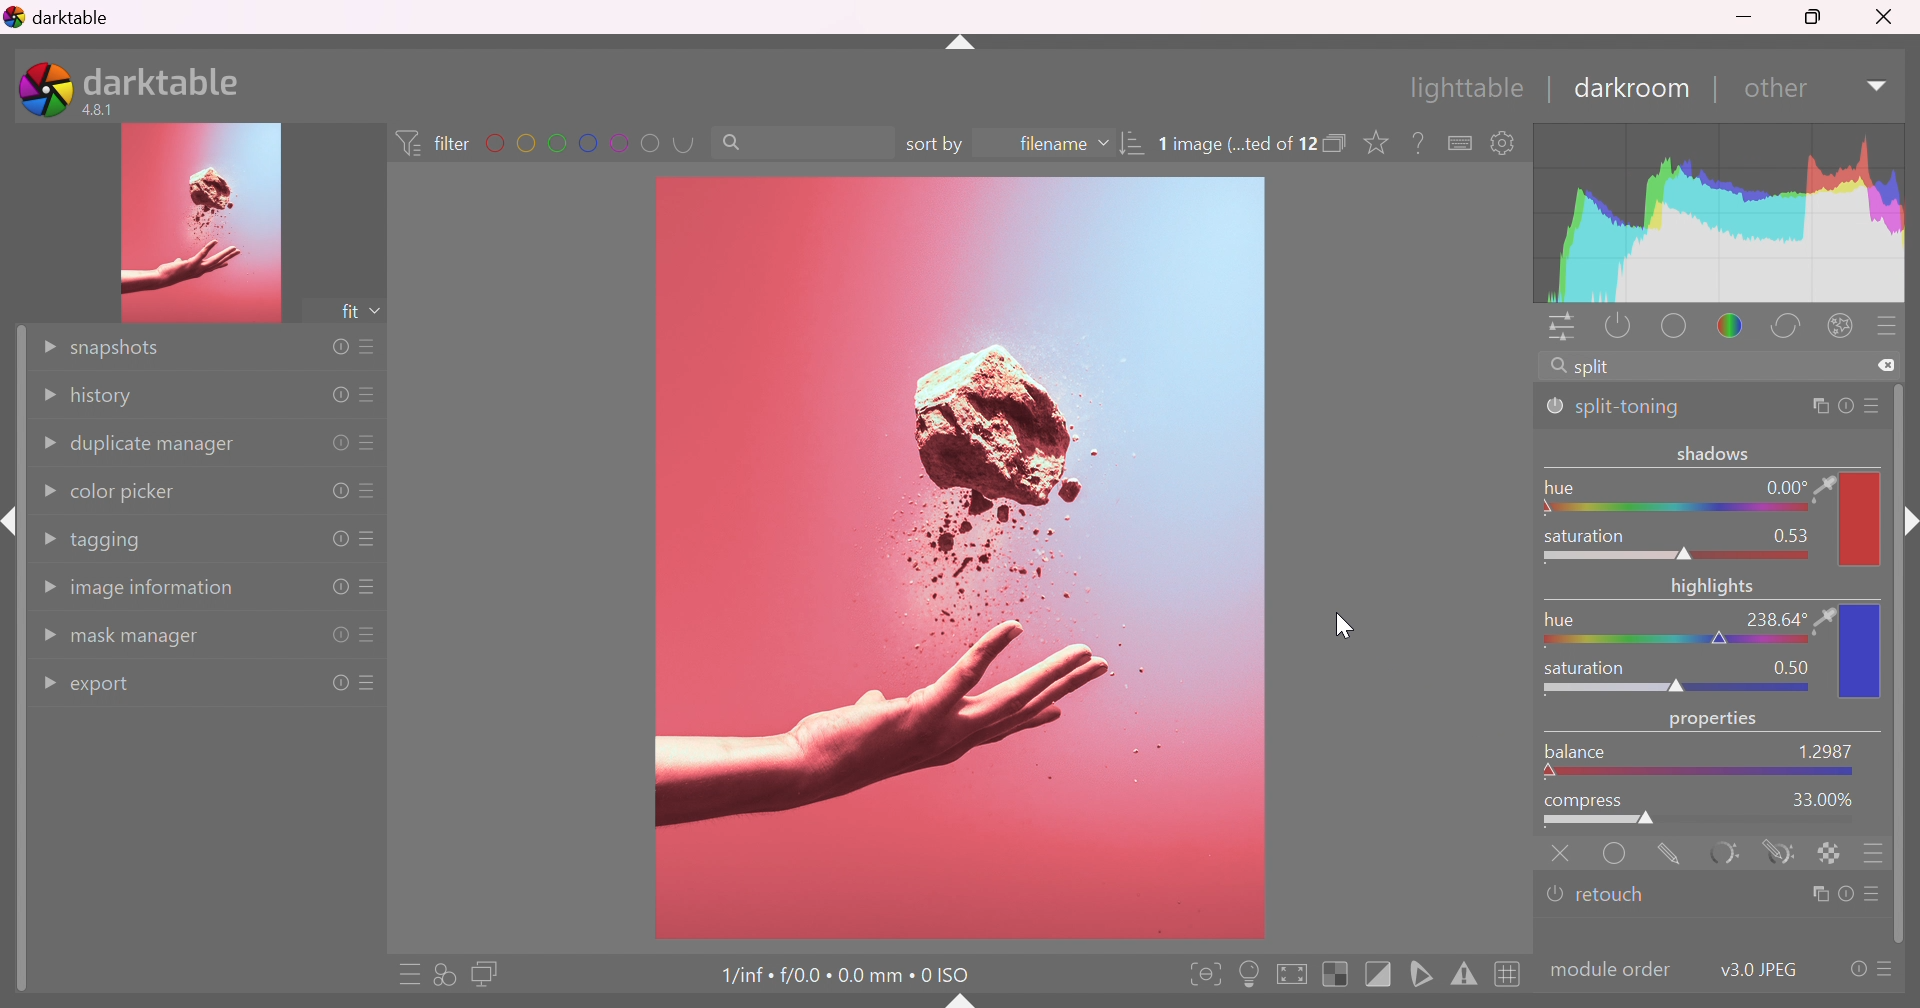  What do you see at coordinates (335, 348) in the screenshot?
I see `reset` at bounding box center [335, 348].